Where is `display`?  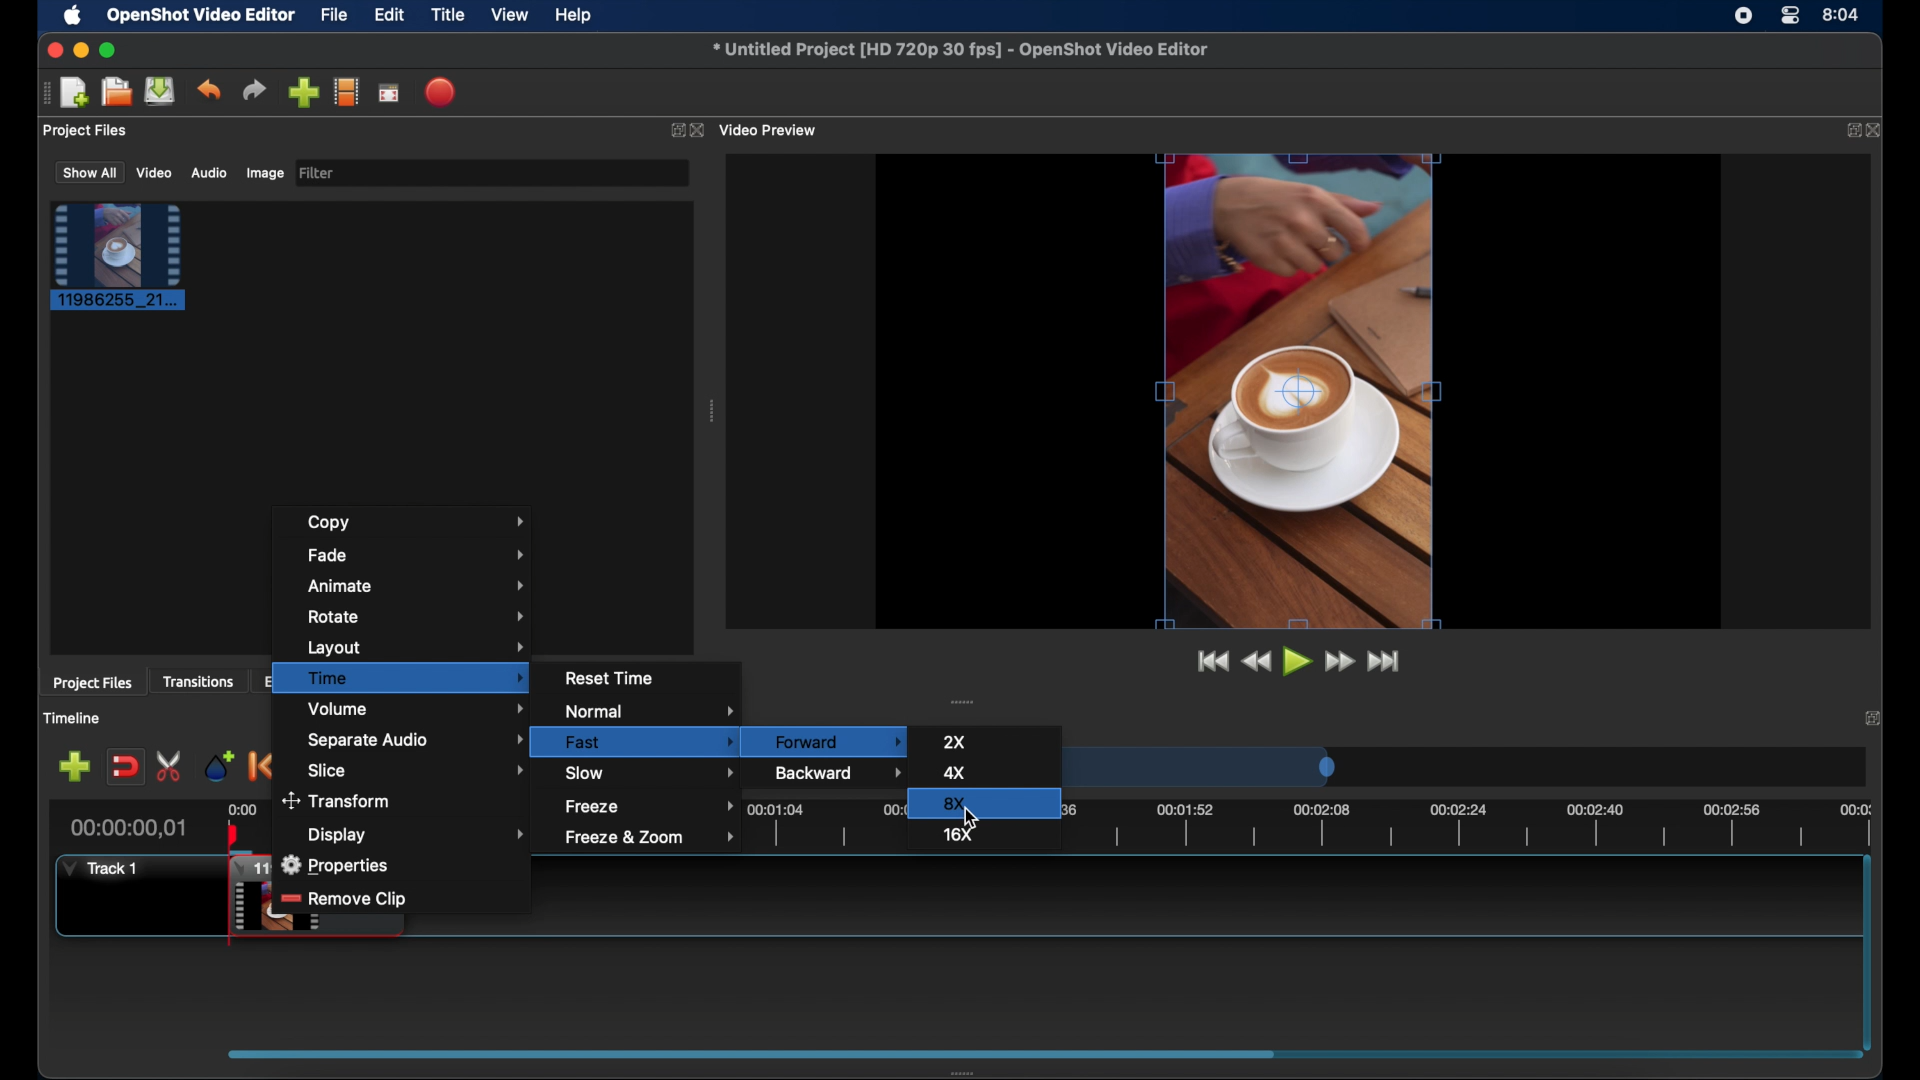 display is located at coordinates (420, 834).